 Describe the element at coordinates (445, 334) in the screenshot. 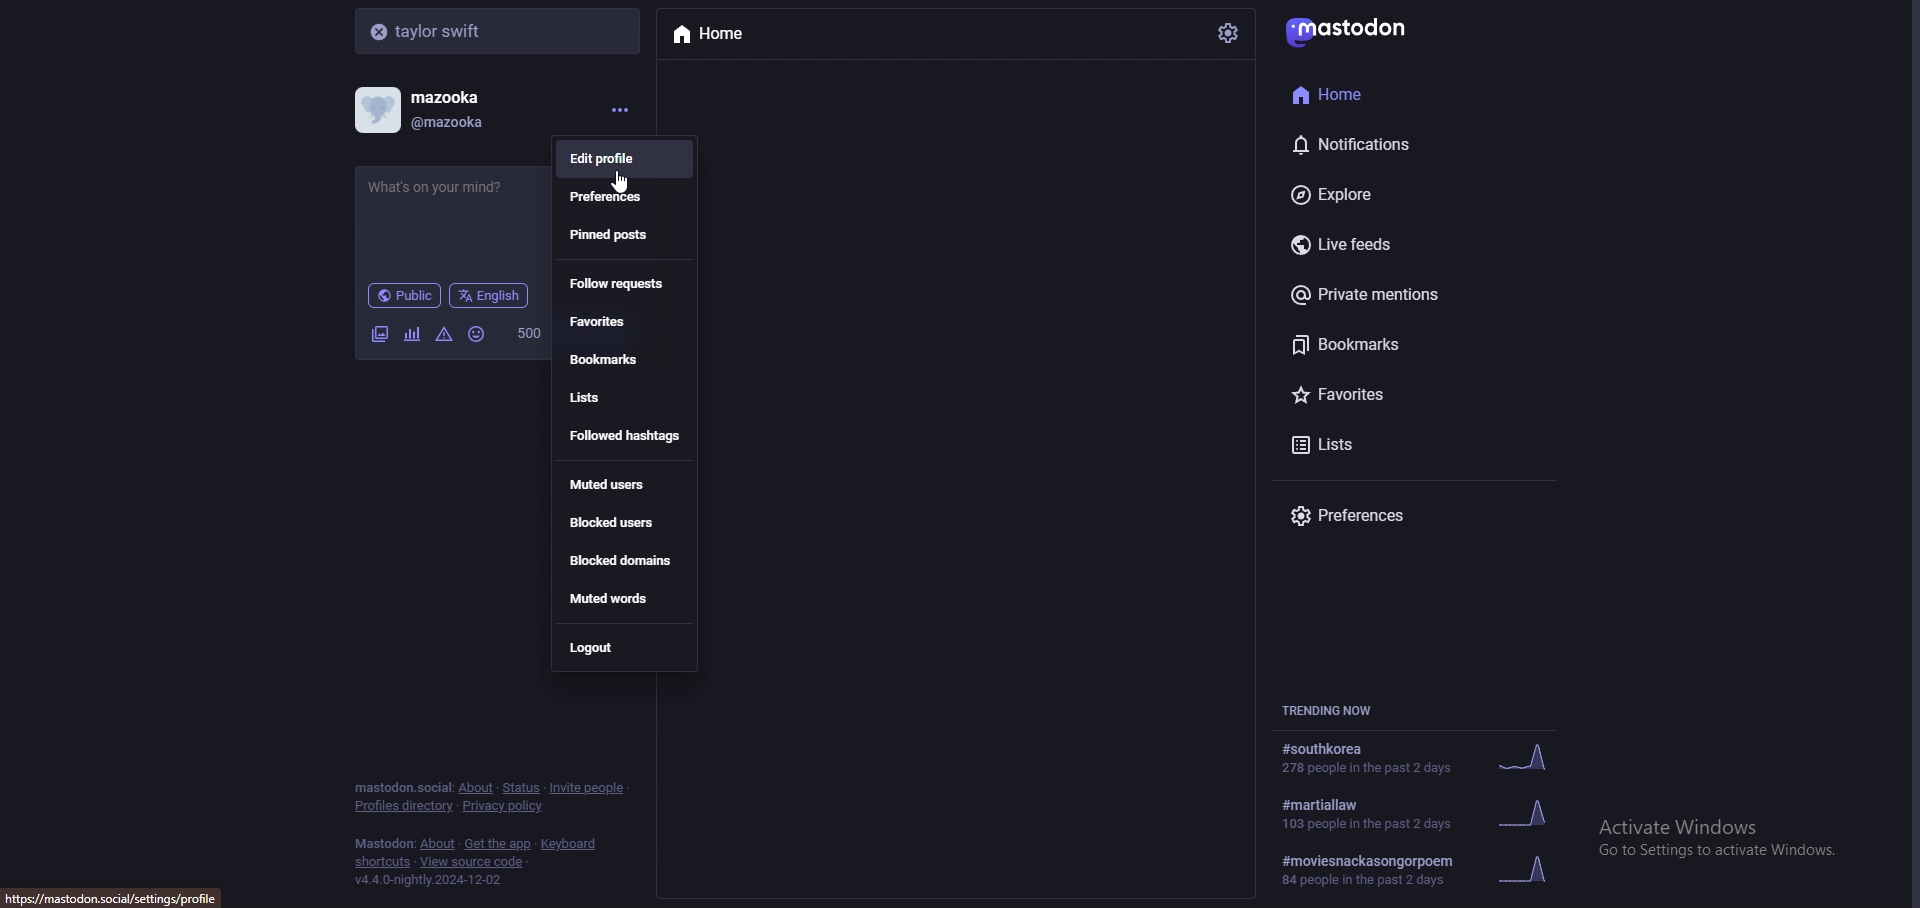

I see `warning` at that location.